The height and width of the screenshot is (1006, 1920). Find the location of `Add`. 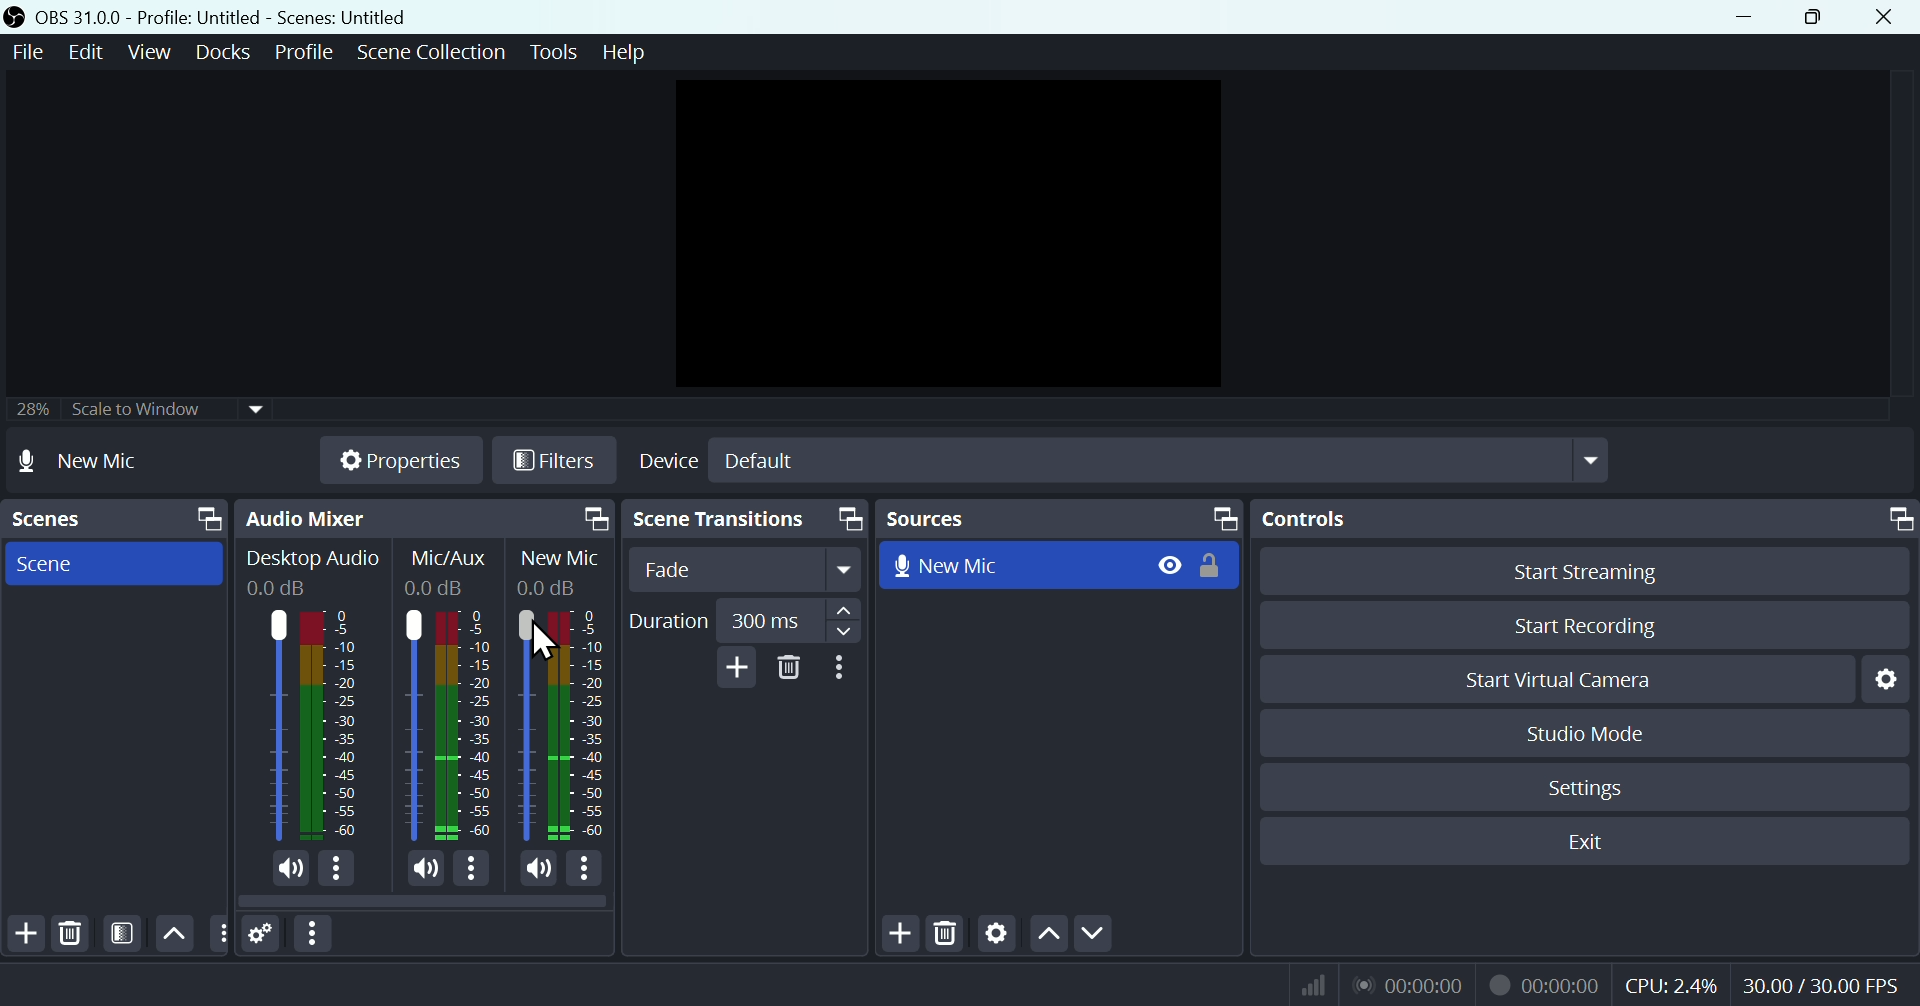

Add is located at coordinates (24, 934).